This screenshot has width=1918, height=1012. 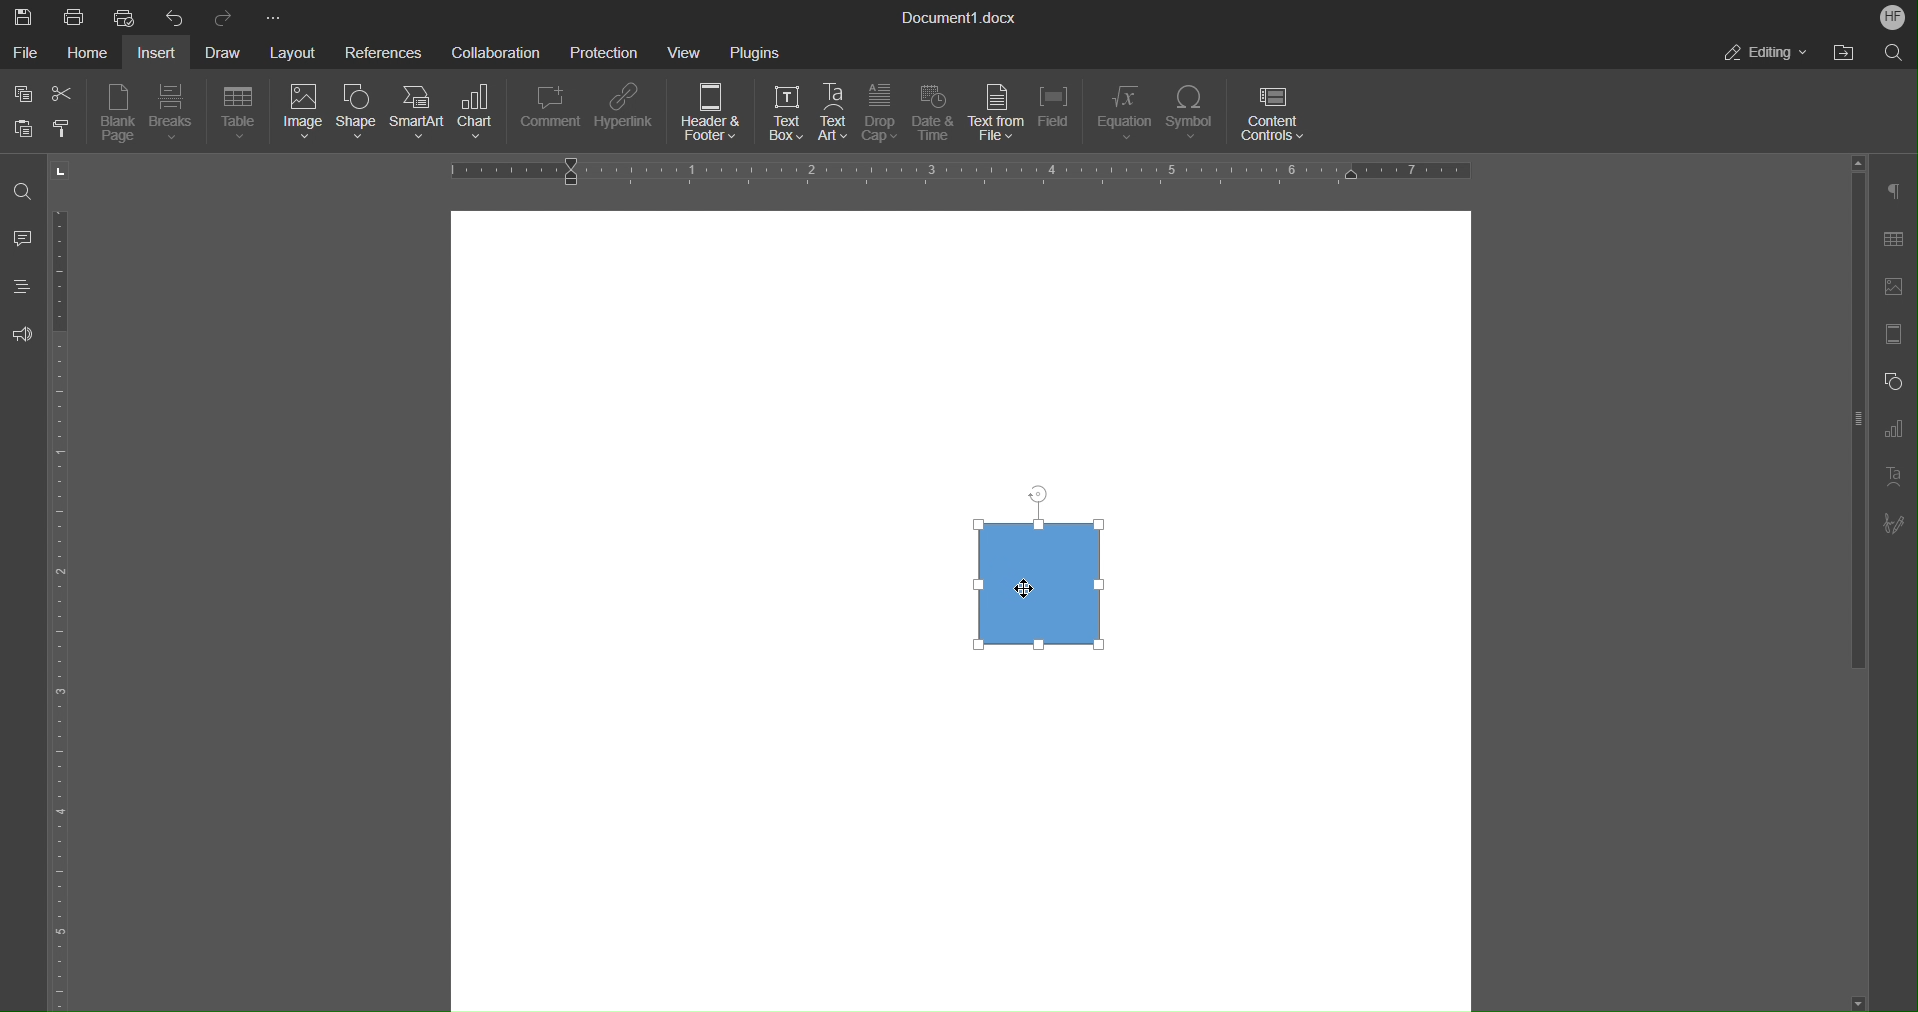 I want to click on Search, so click(x=1890, y=53).